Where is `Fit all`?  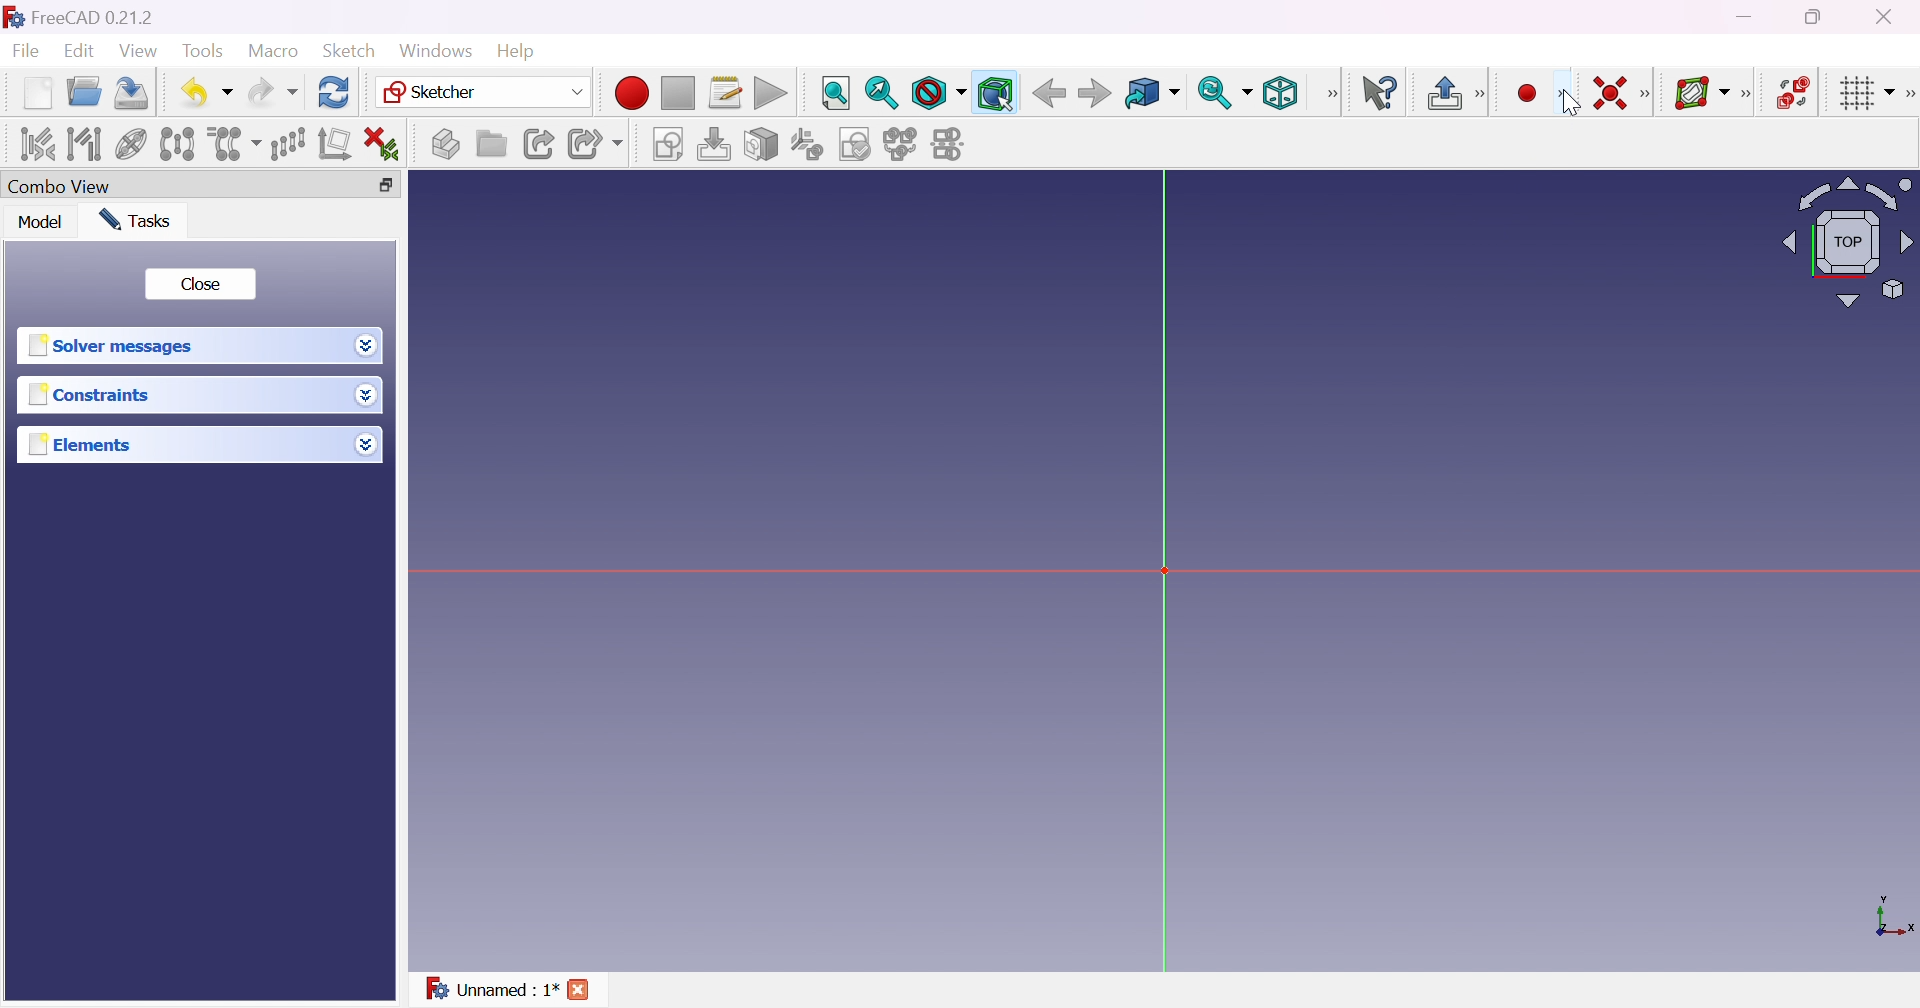 Fit all is located at coordinates (836, 92).